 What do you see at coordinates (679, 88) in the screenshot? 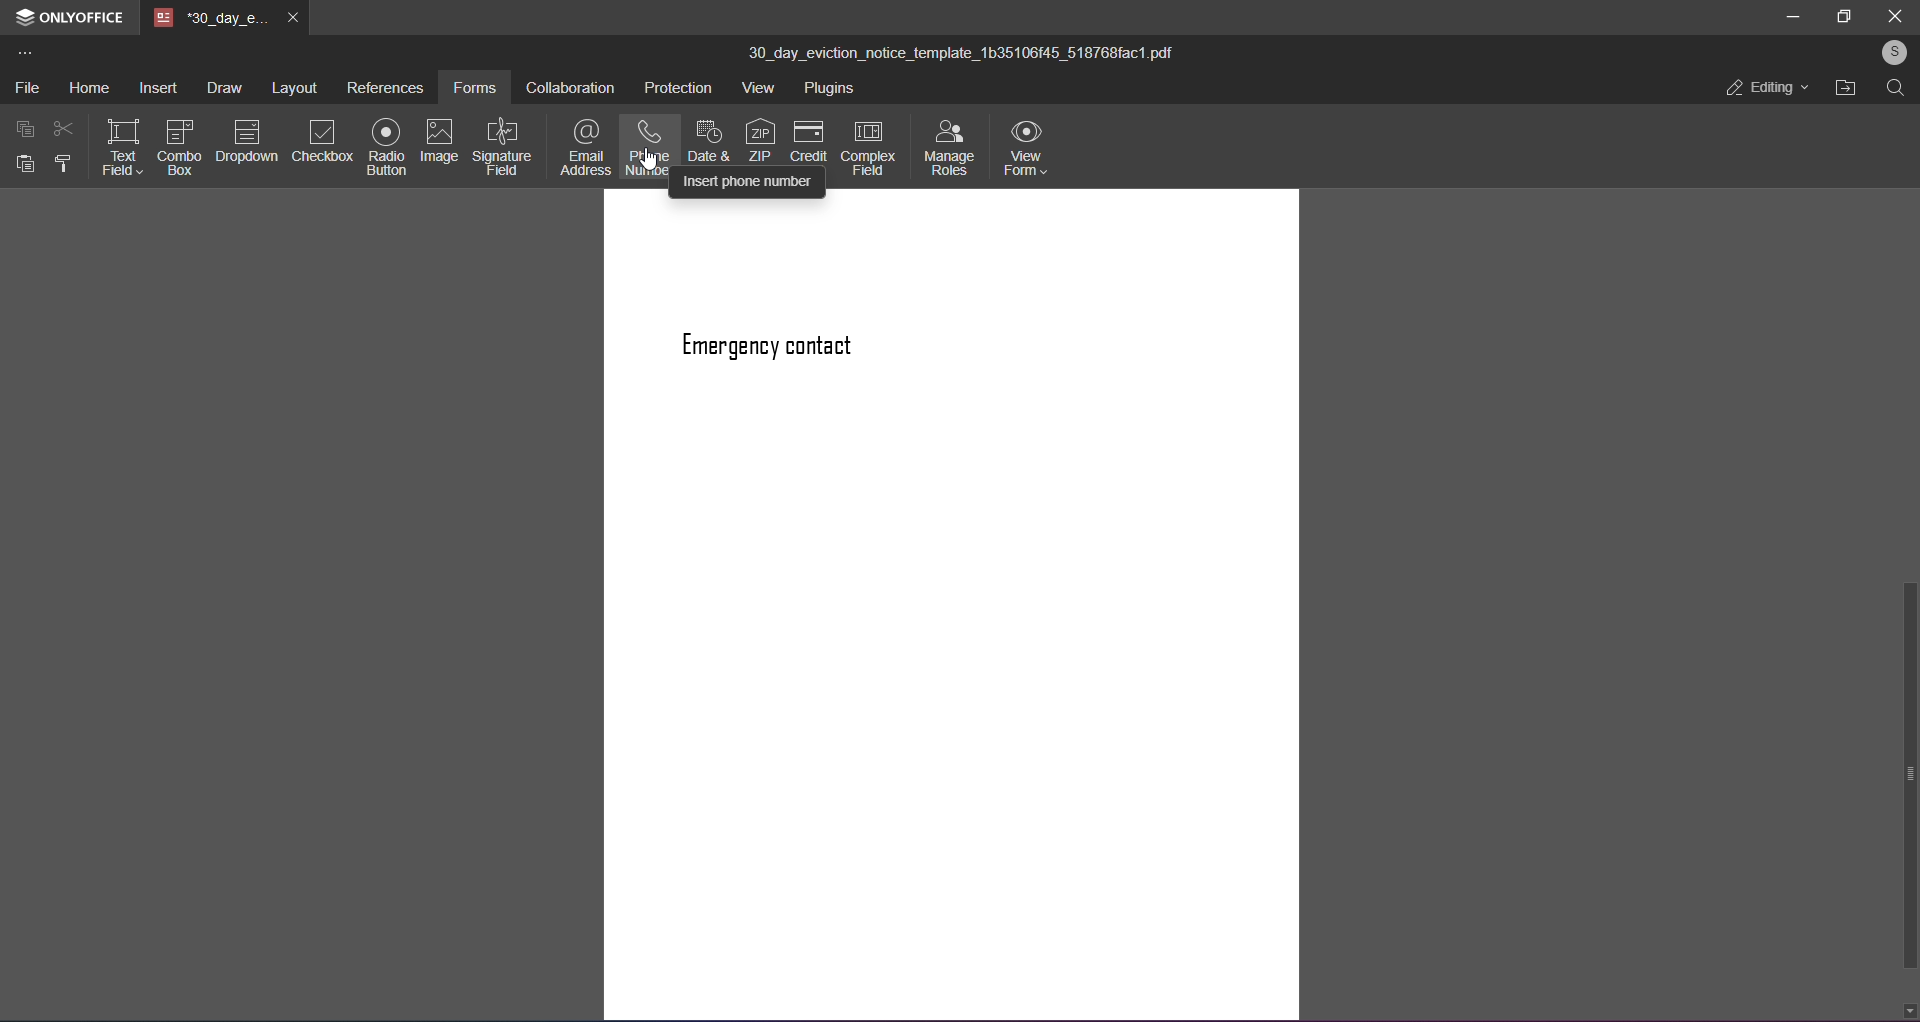
I see `protection` at bounding box center [679, 88].